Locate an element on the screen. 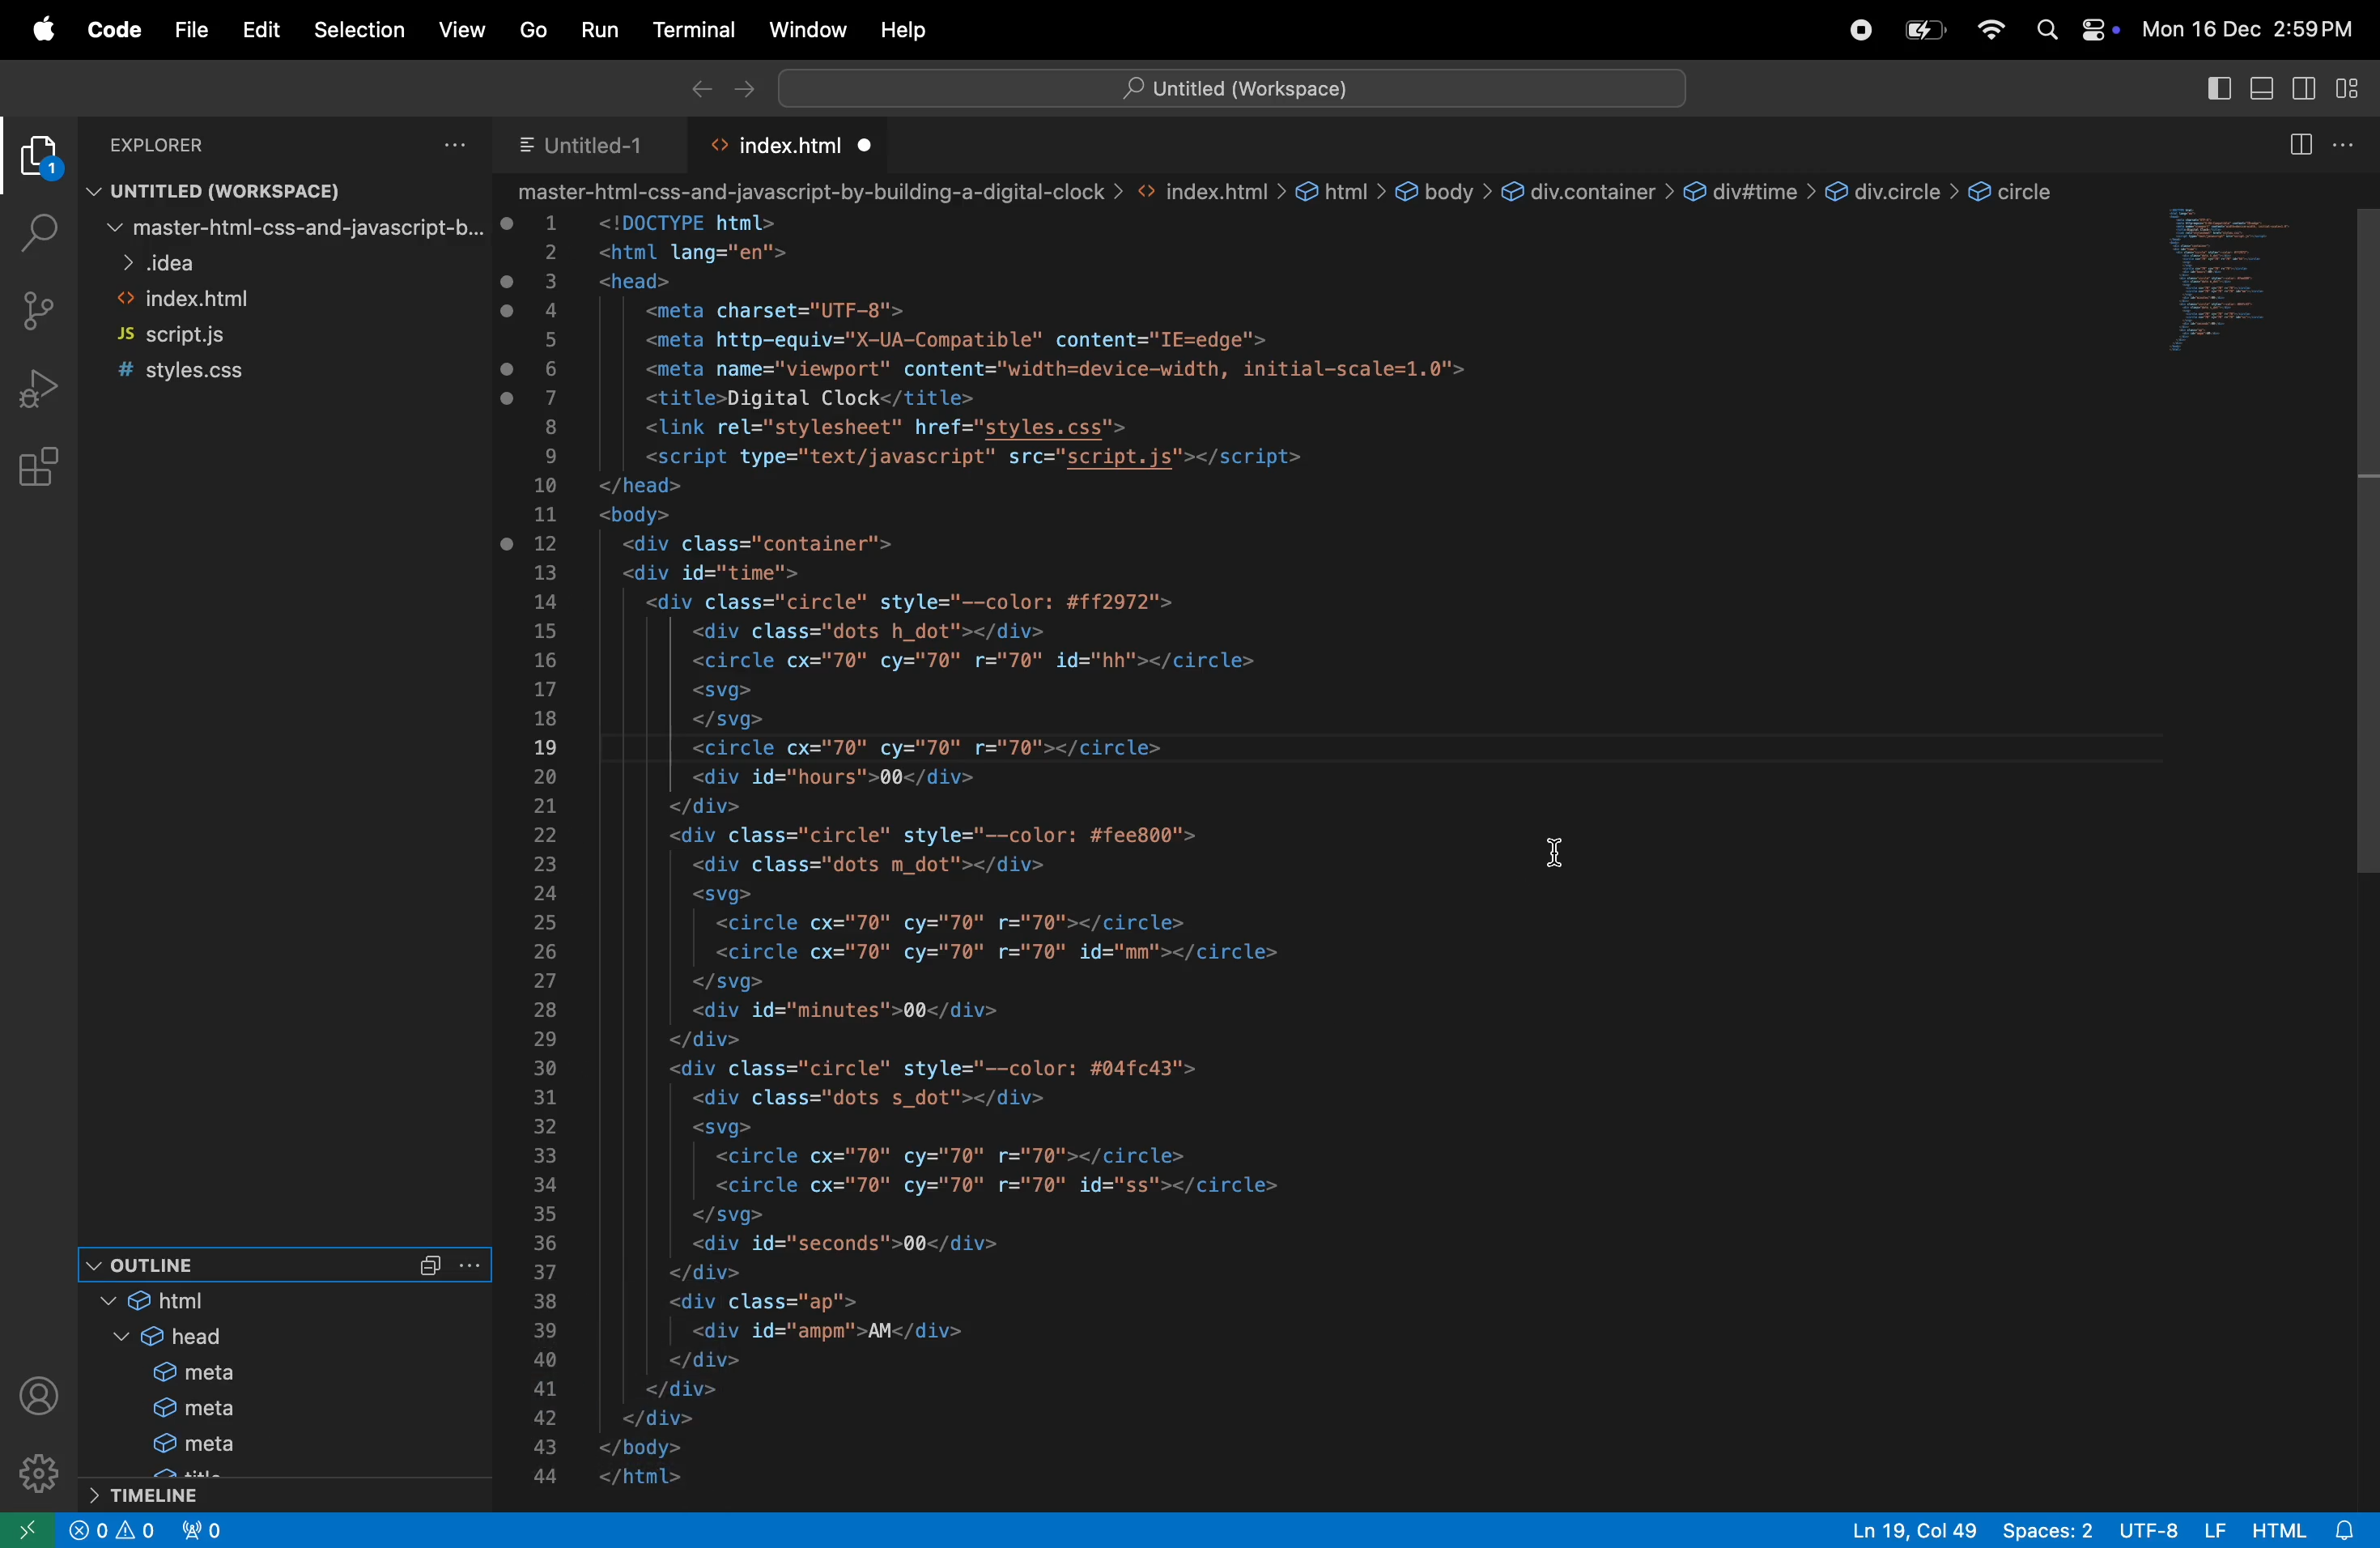 The width and height of the screenshot is (2380, 1548). untitled 1 is located at coordinates (584, 142).